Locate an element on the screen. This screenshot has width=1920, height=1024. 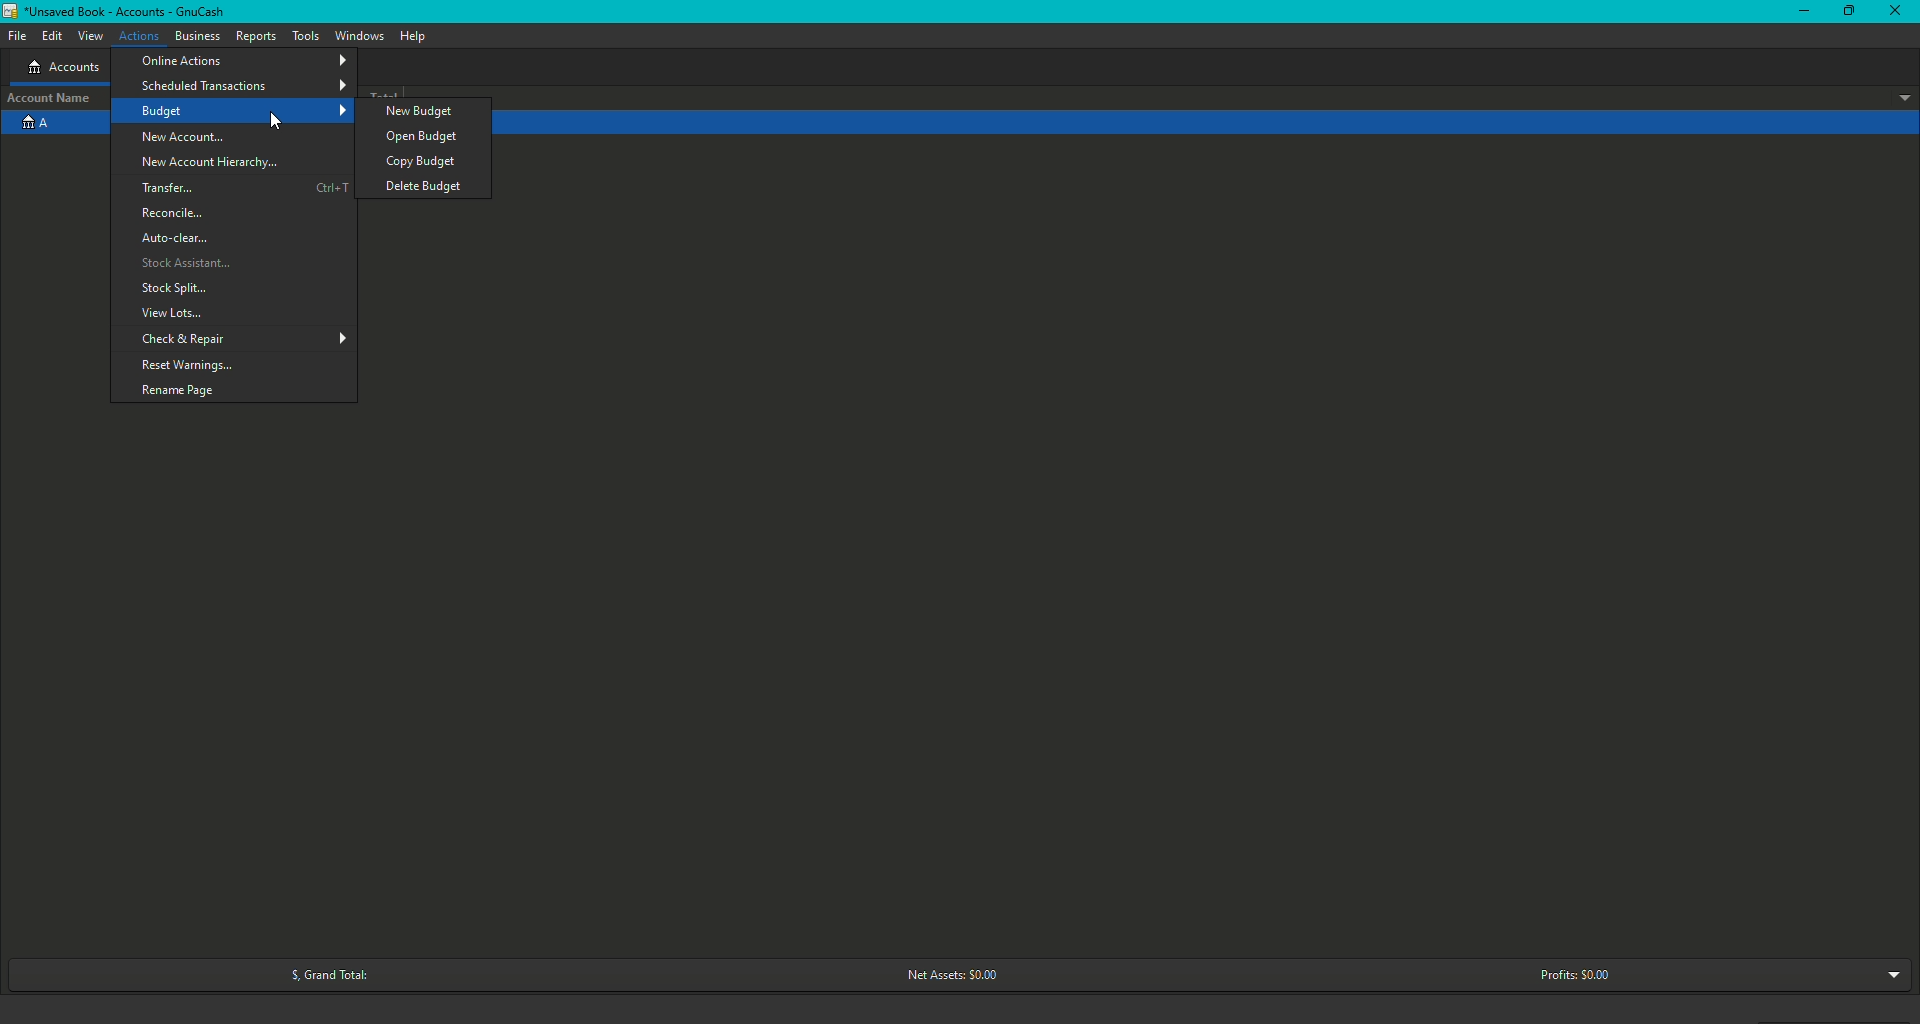
Rename page is located at coordinates (179, 393).